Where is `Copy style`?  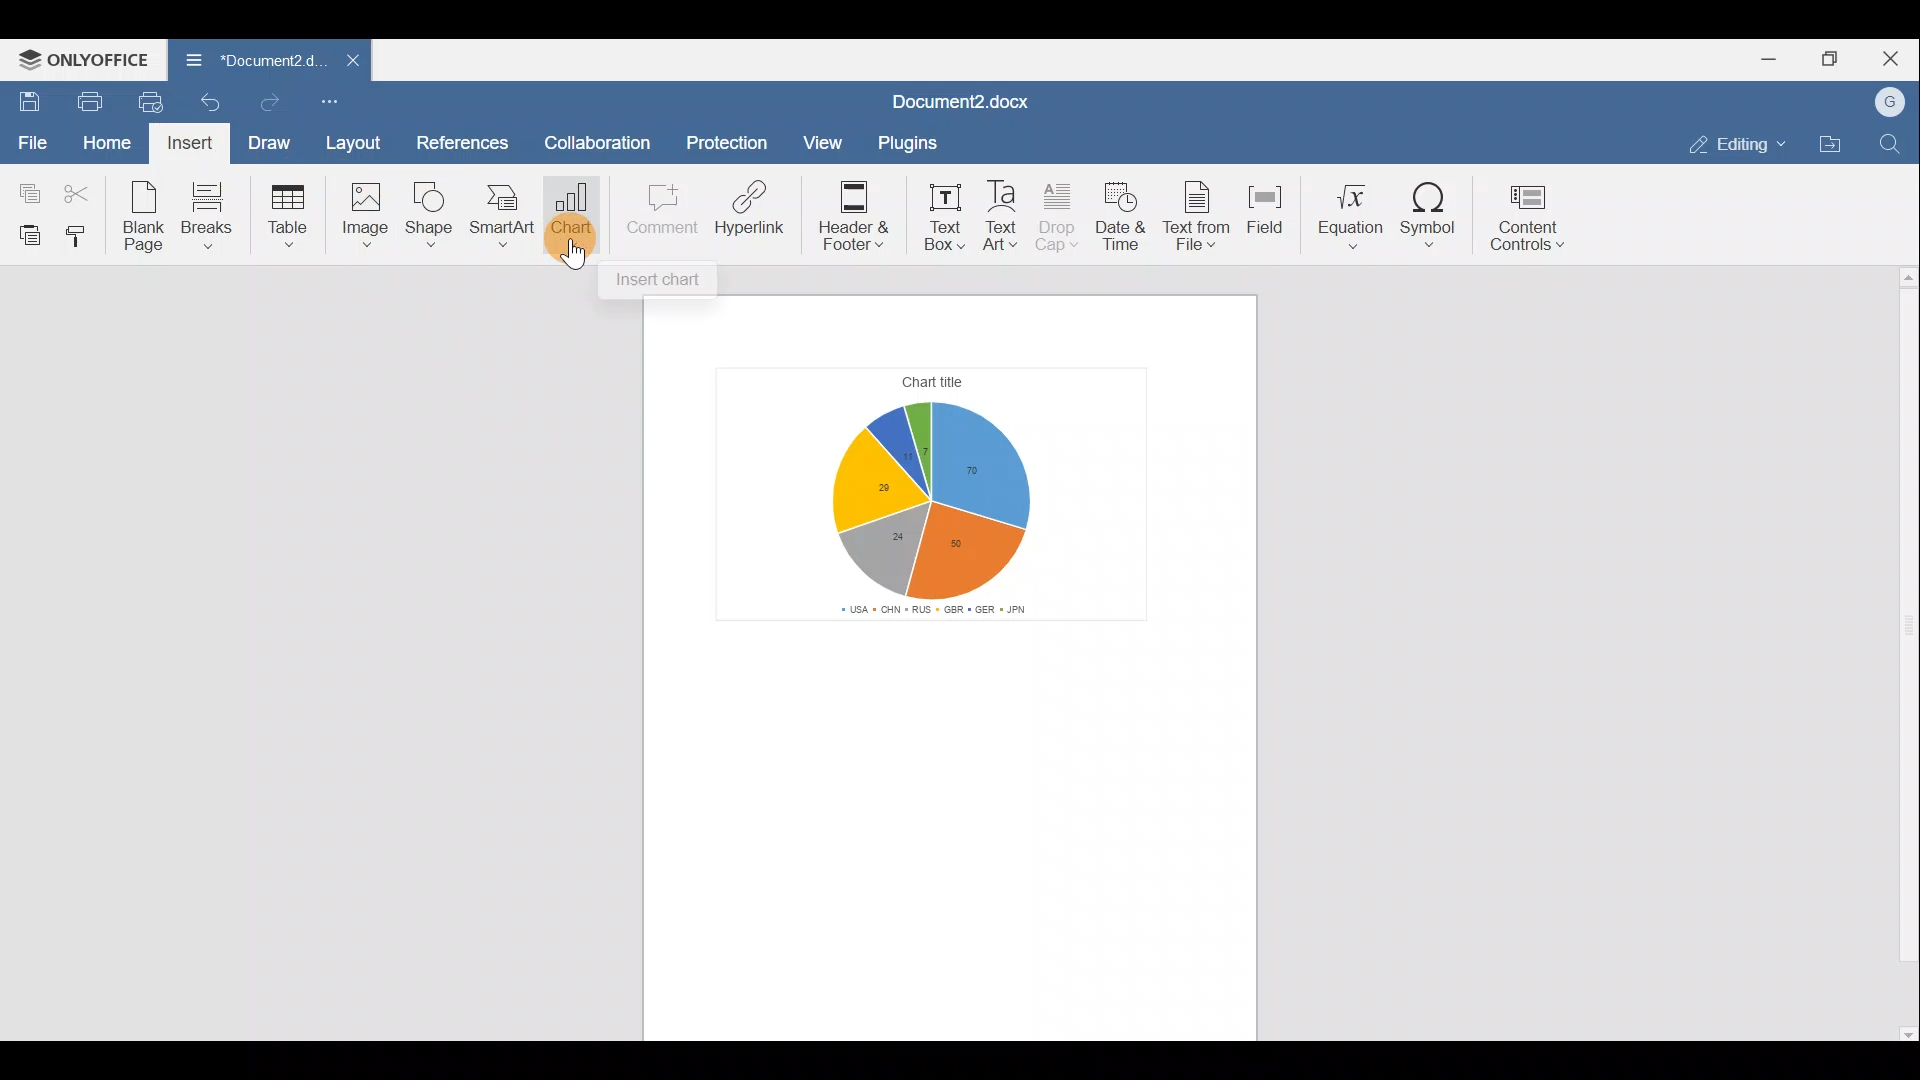
Copy style is located at coordinates (82, 238).